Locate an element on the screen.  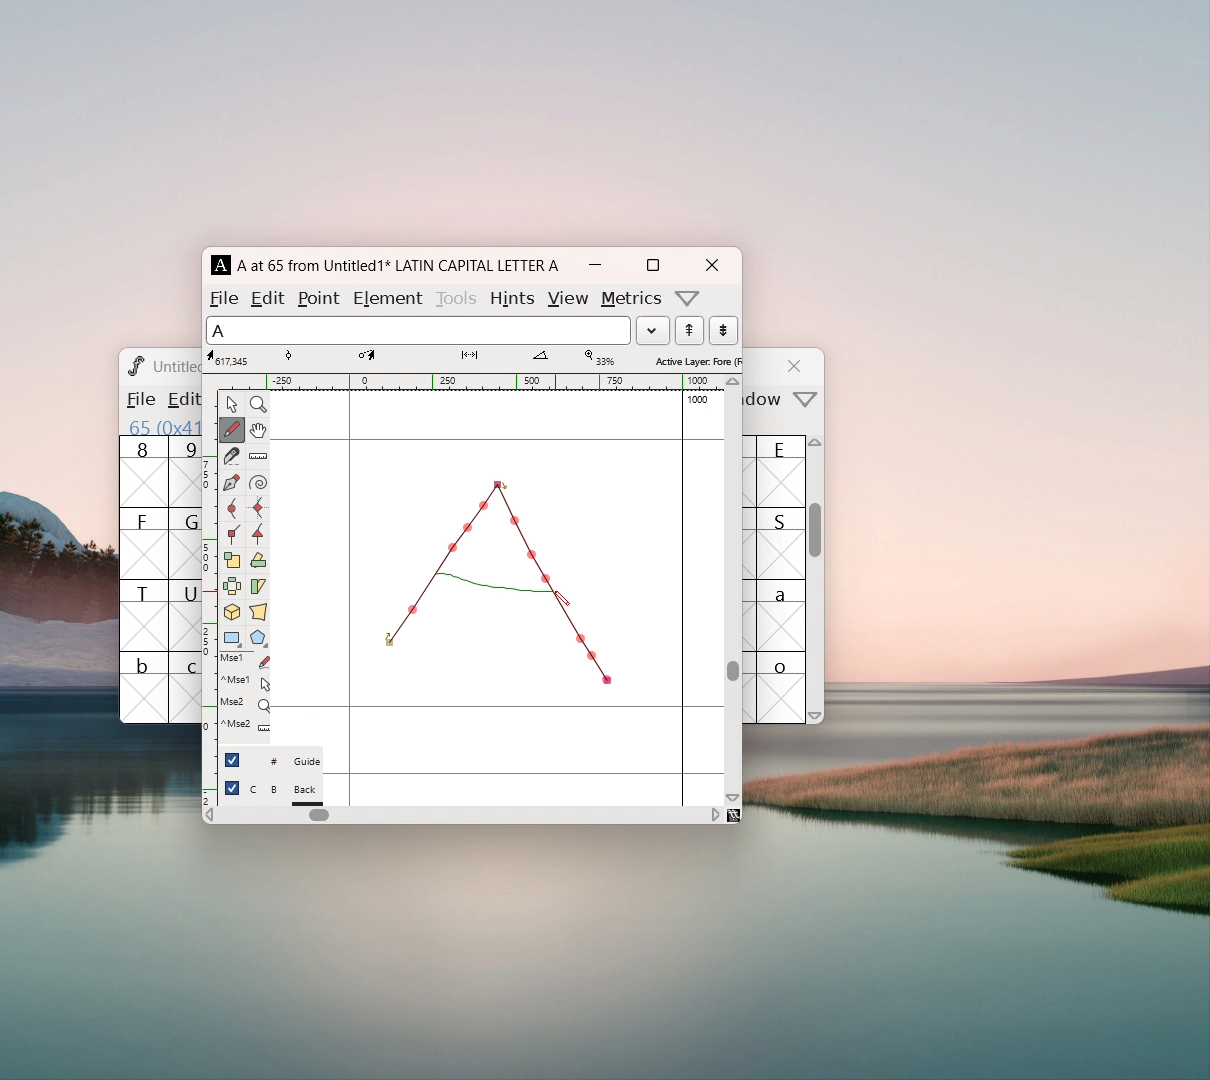
F is located at coordinates (144, 543).